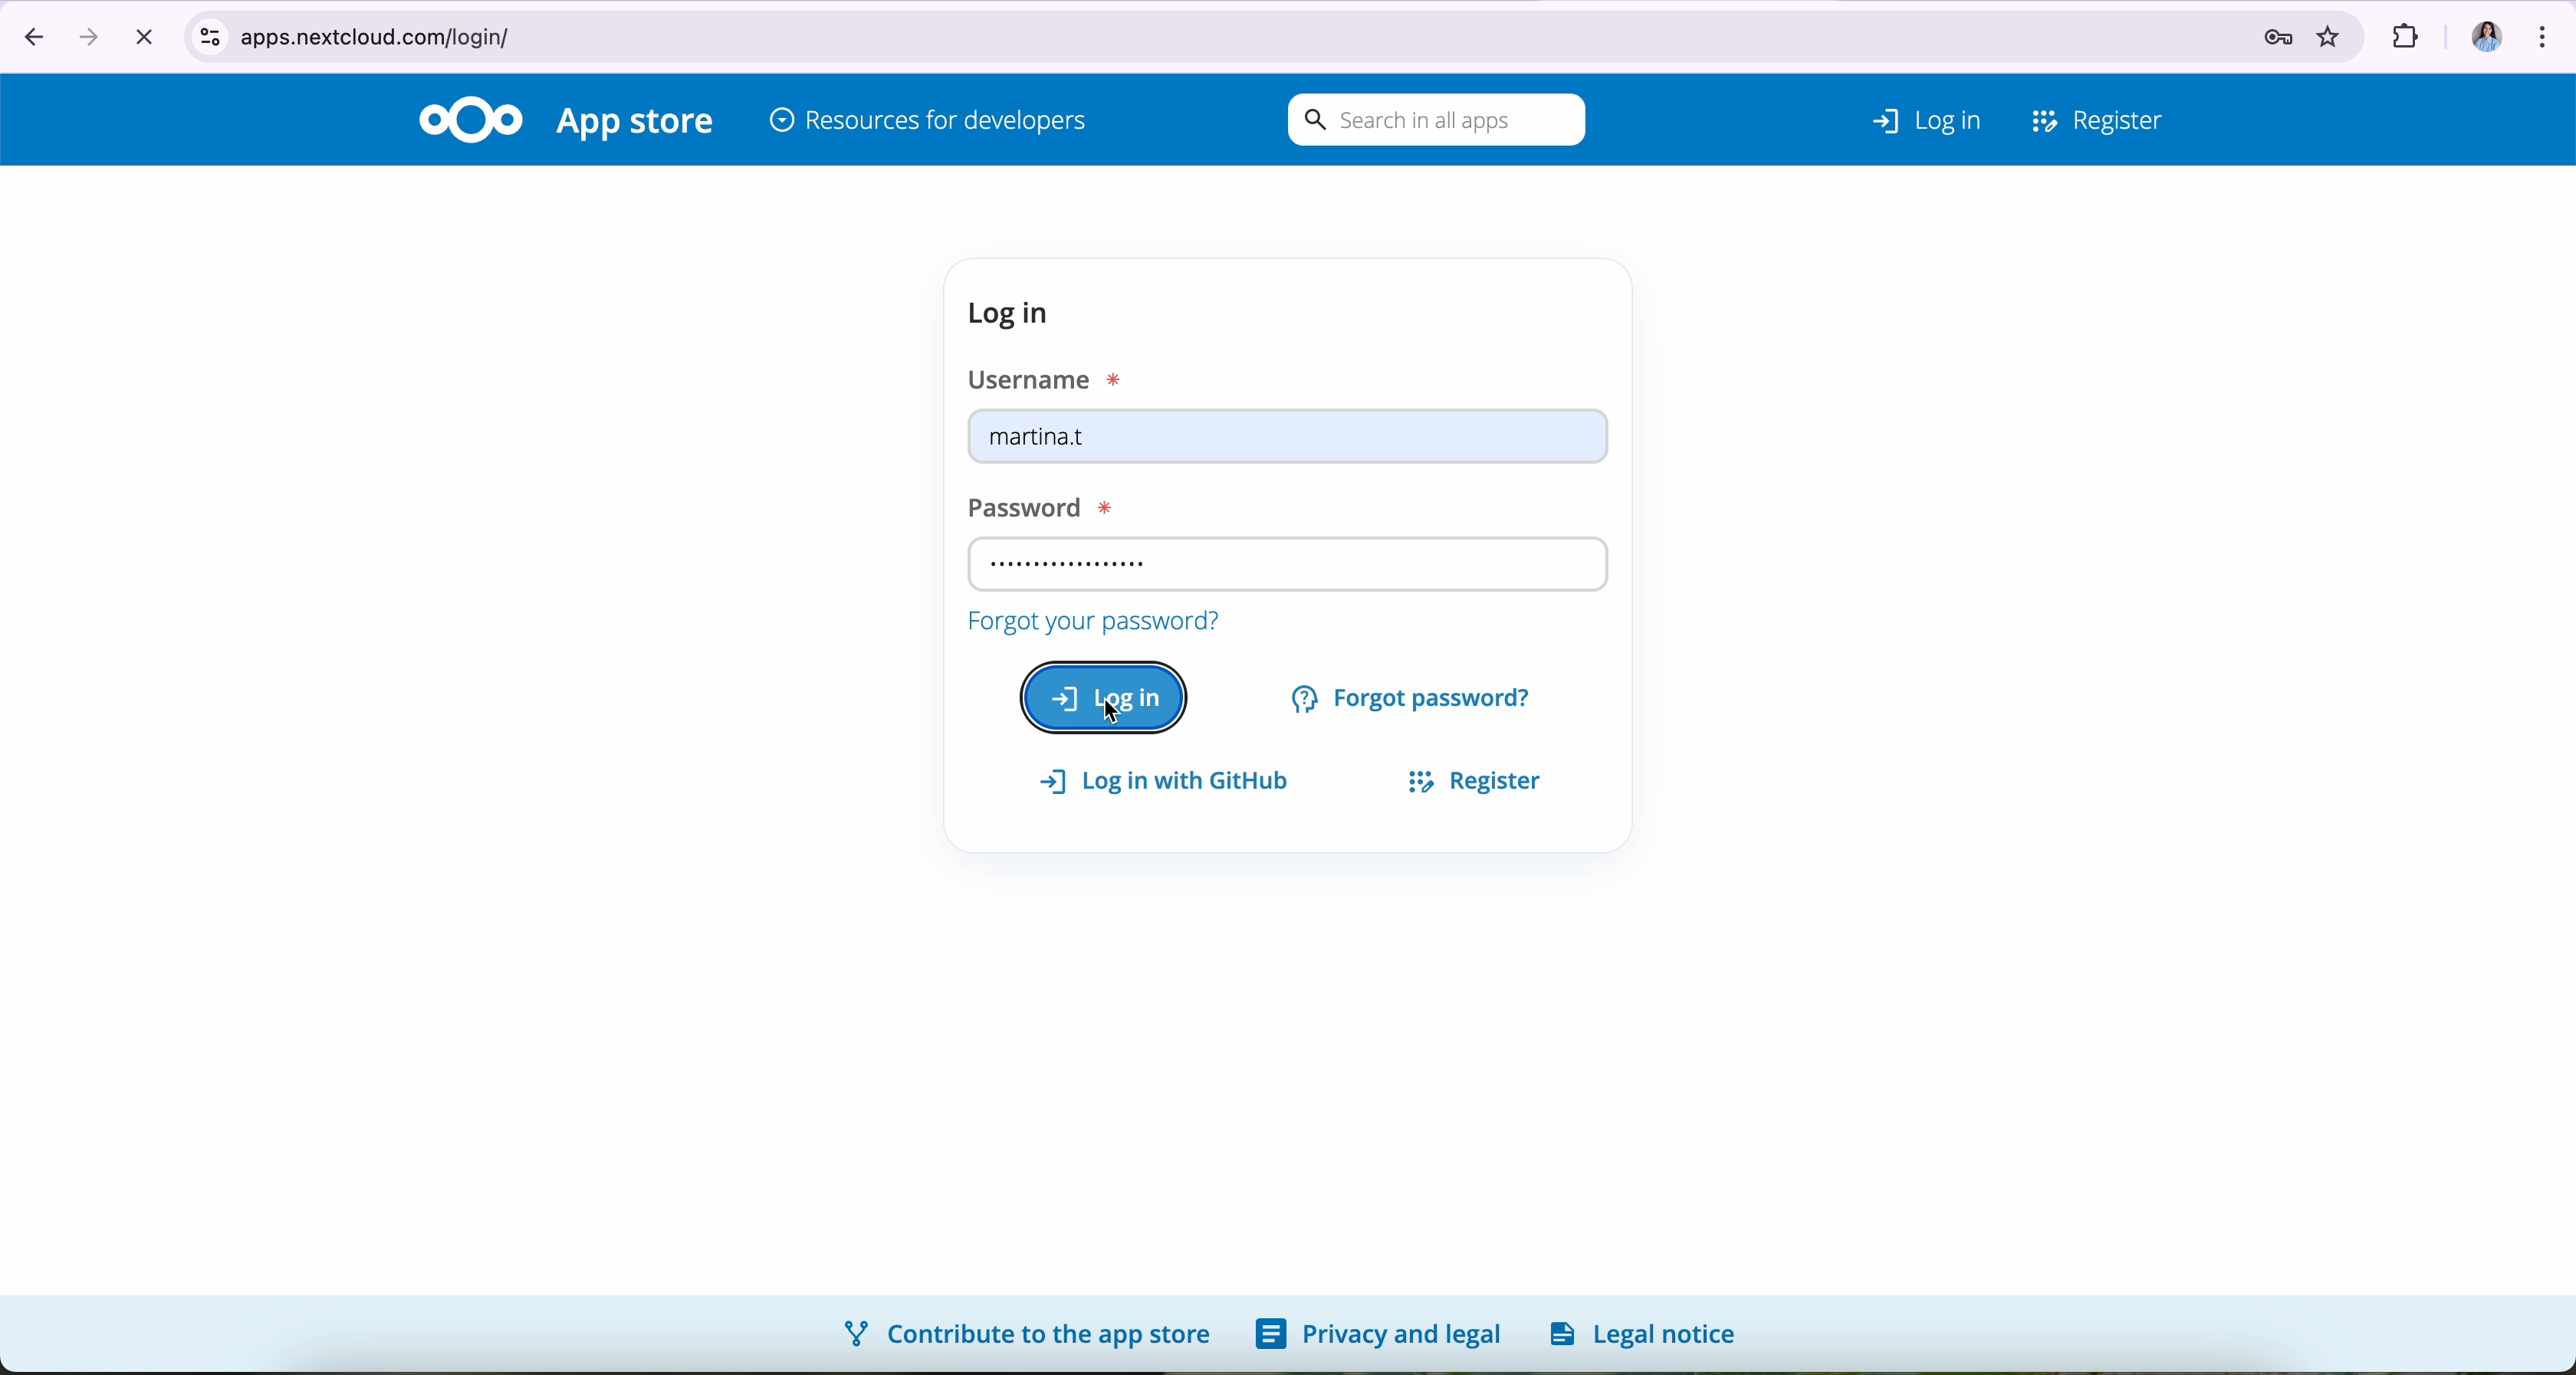 This screenshot has width=2576, height=1375. Describe the element at coordinates (2099, 116) in the screenshot. I see `register` at that location.